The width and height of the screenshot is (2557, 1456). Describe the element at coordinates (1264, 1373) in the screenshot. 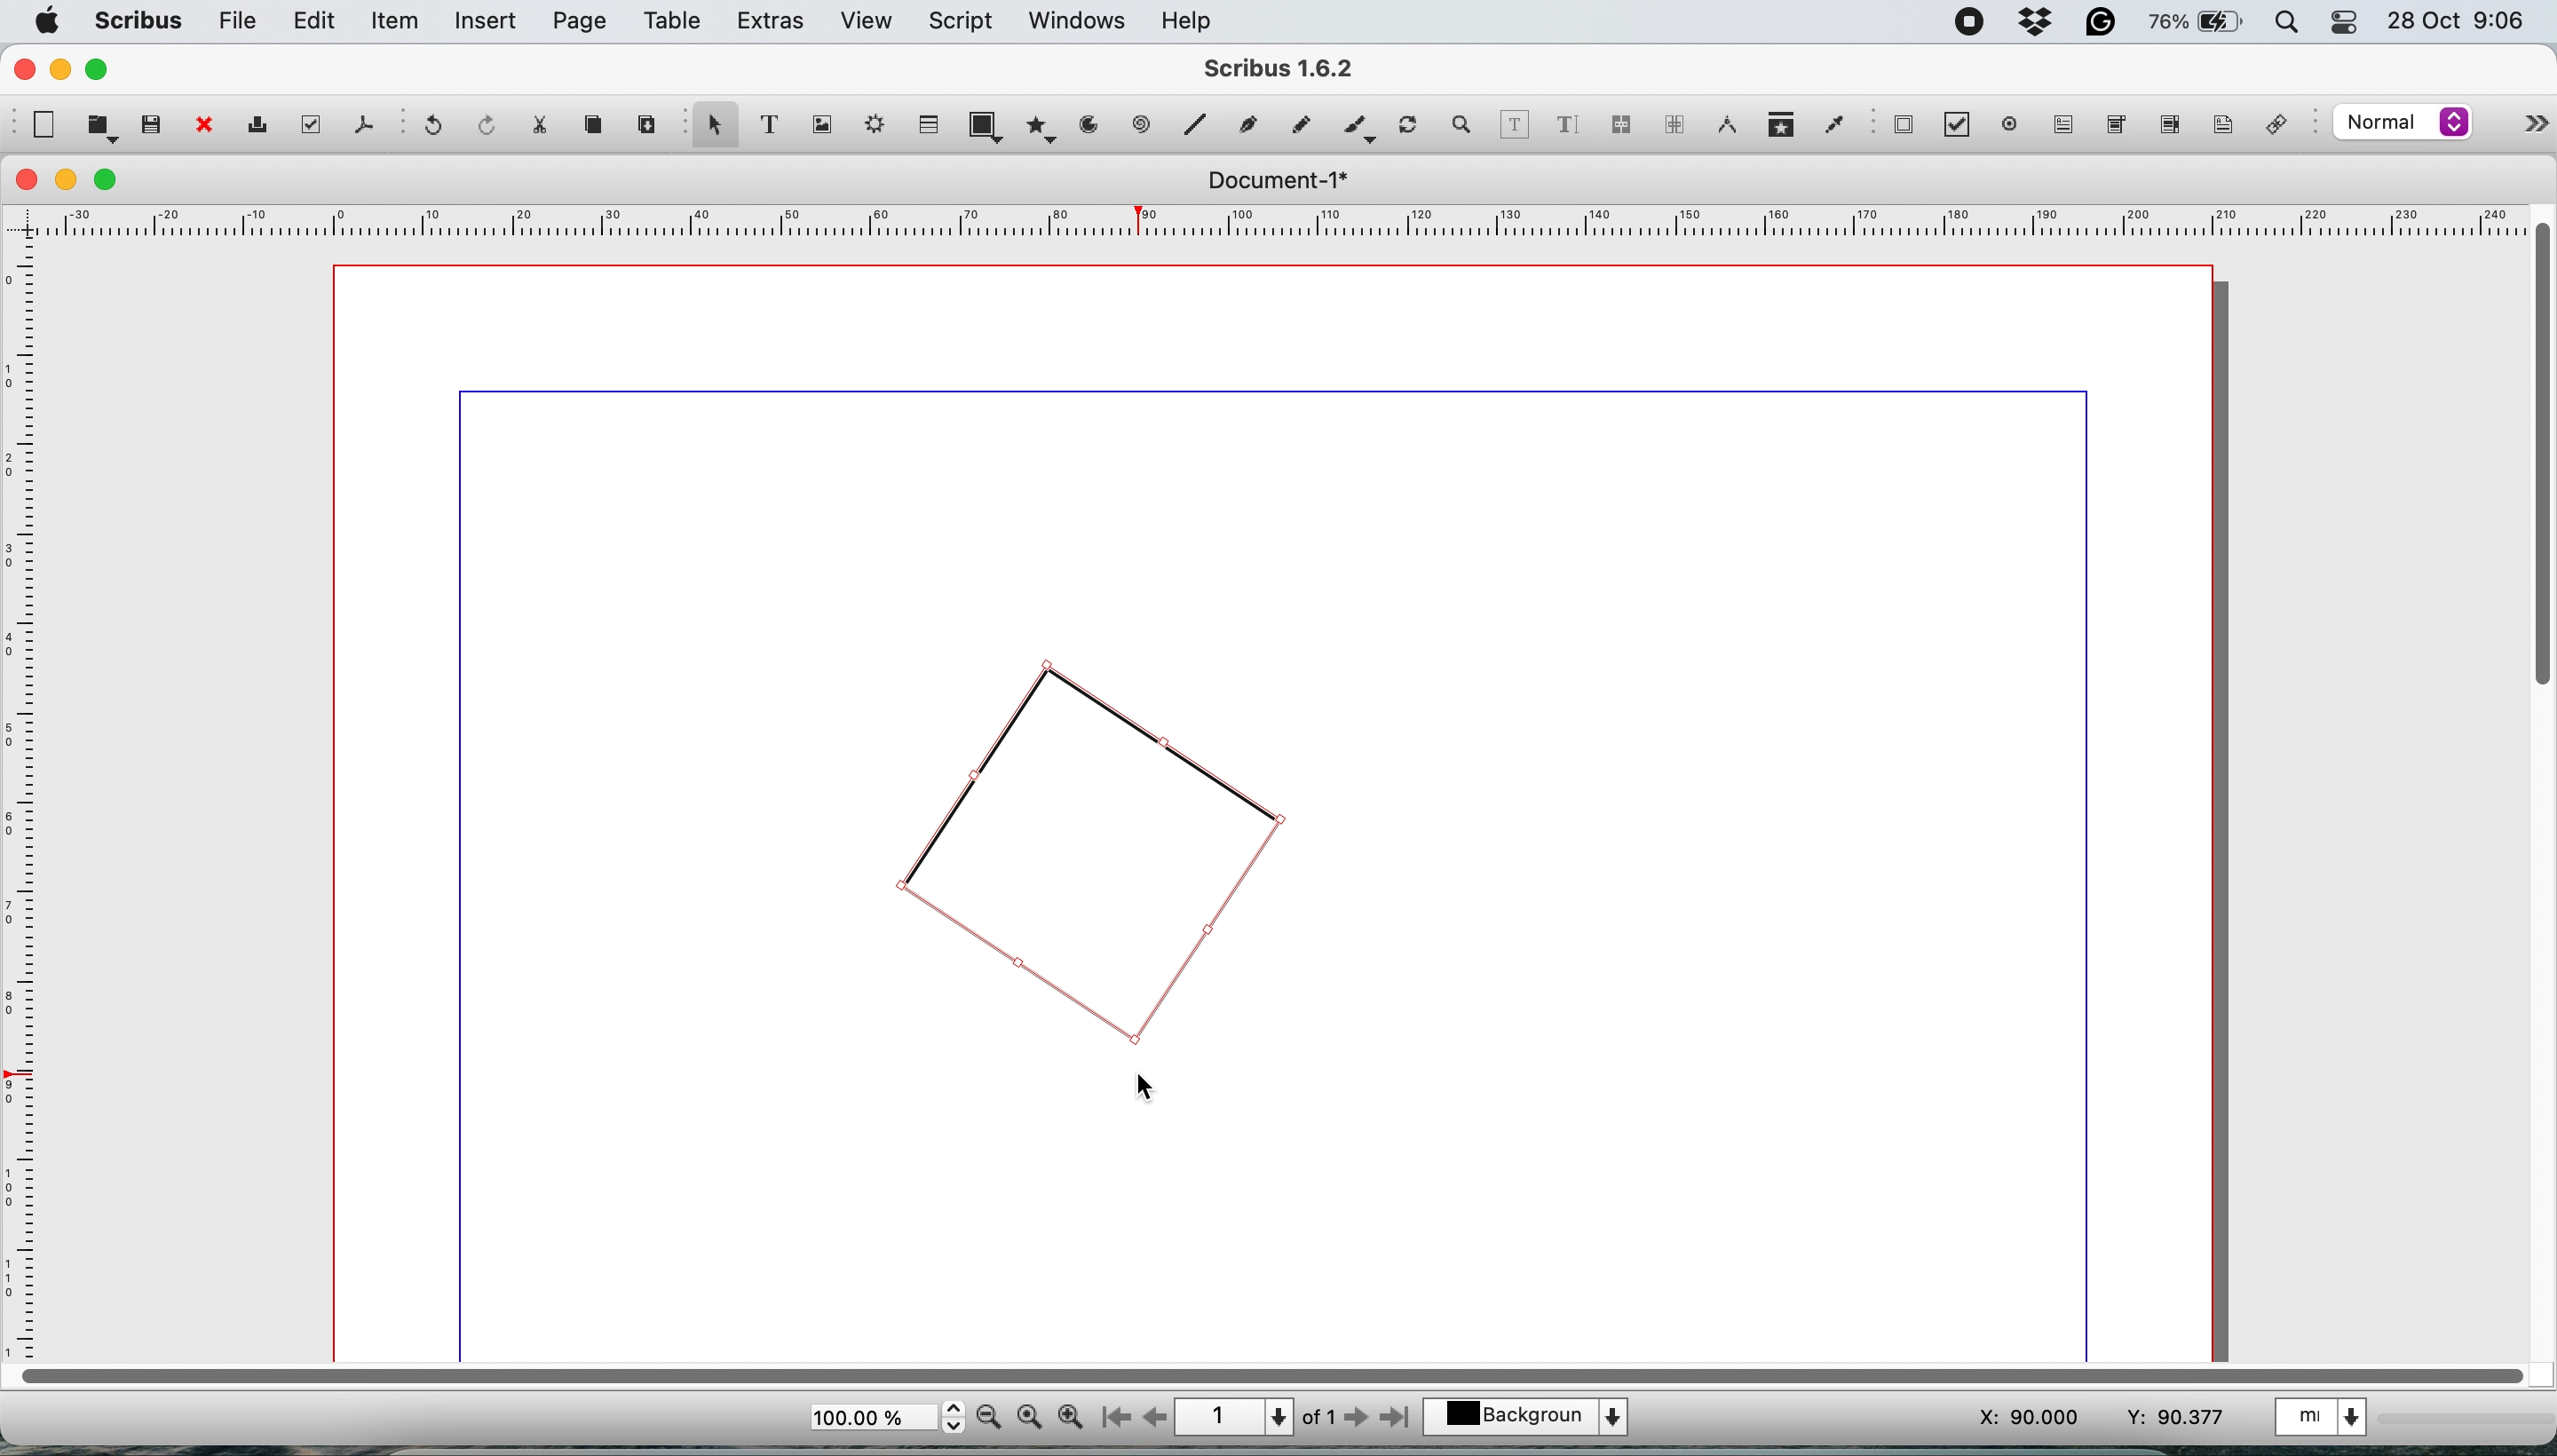

I see `horizontal scroll bar` at that location.